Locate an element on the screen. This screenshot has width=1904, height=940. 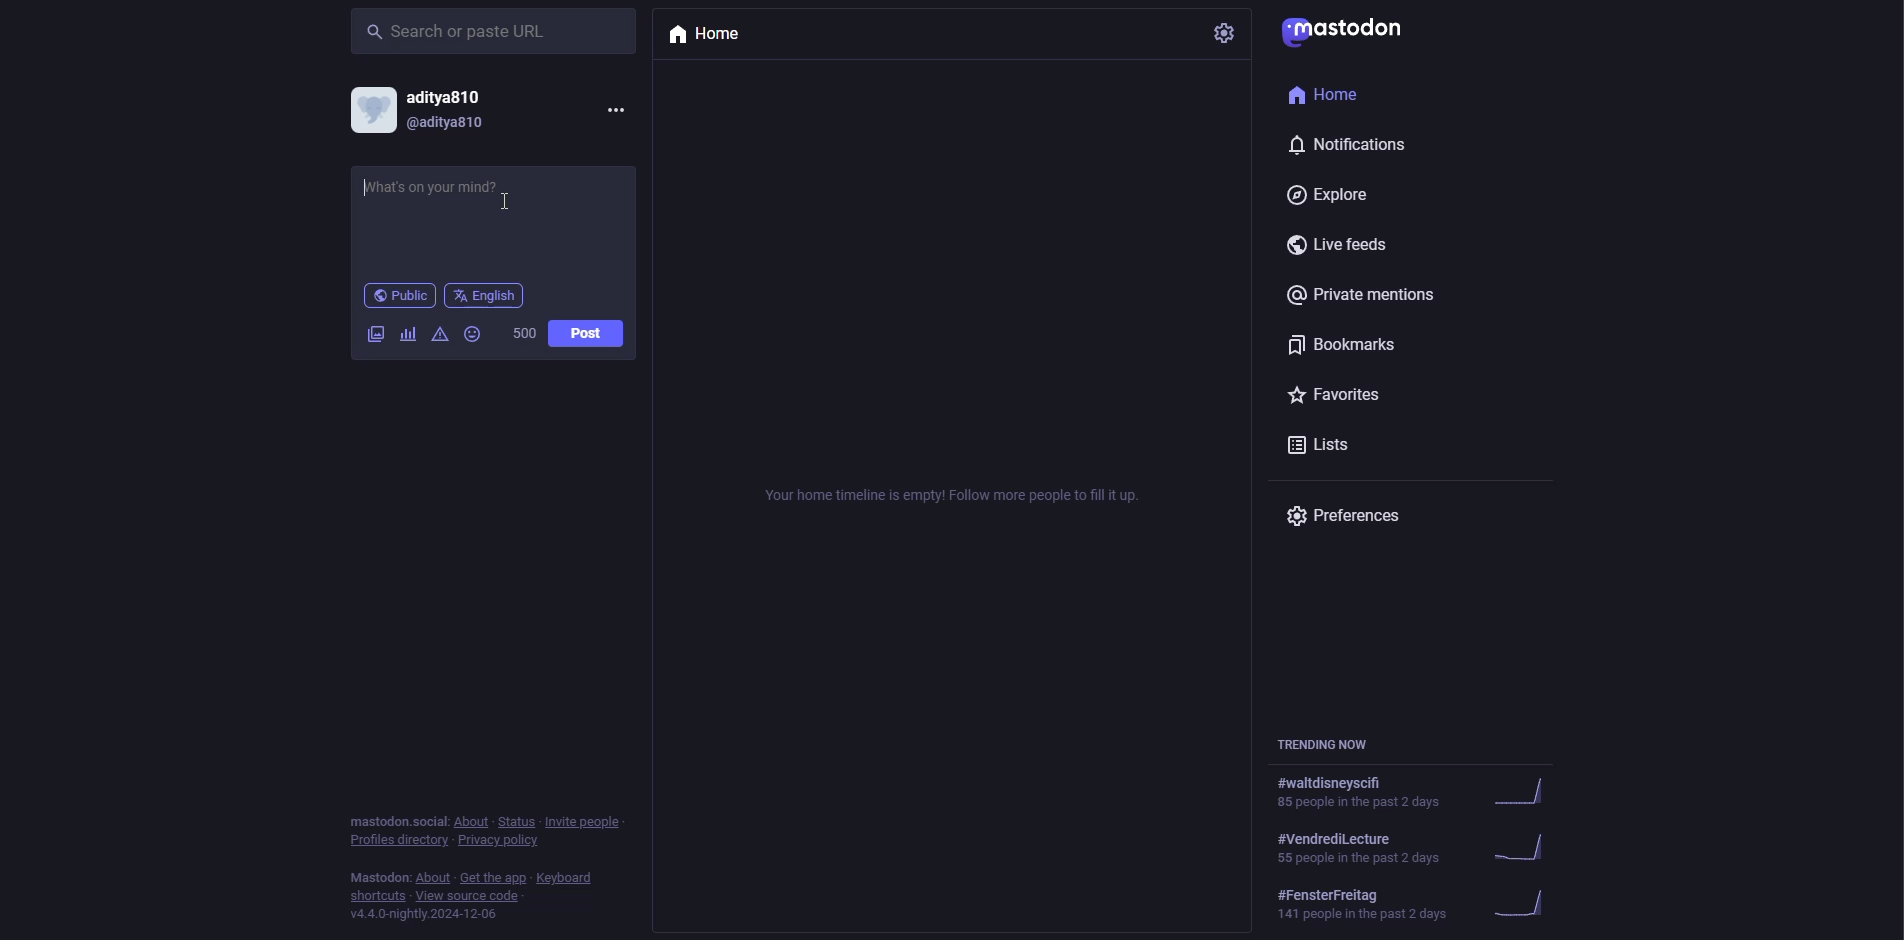
search is located at coordinates (457, 30).